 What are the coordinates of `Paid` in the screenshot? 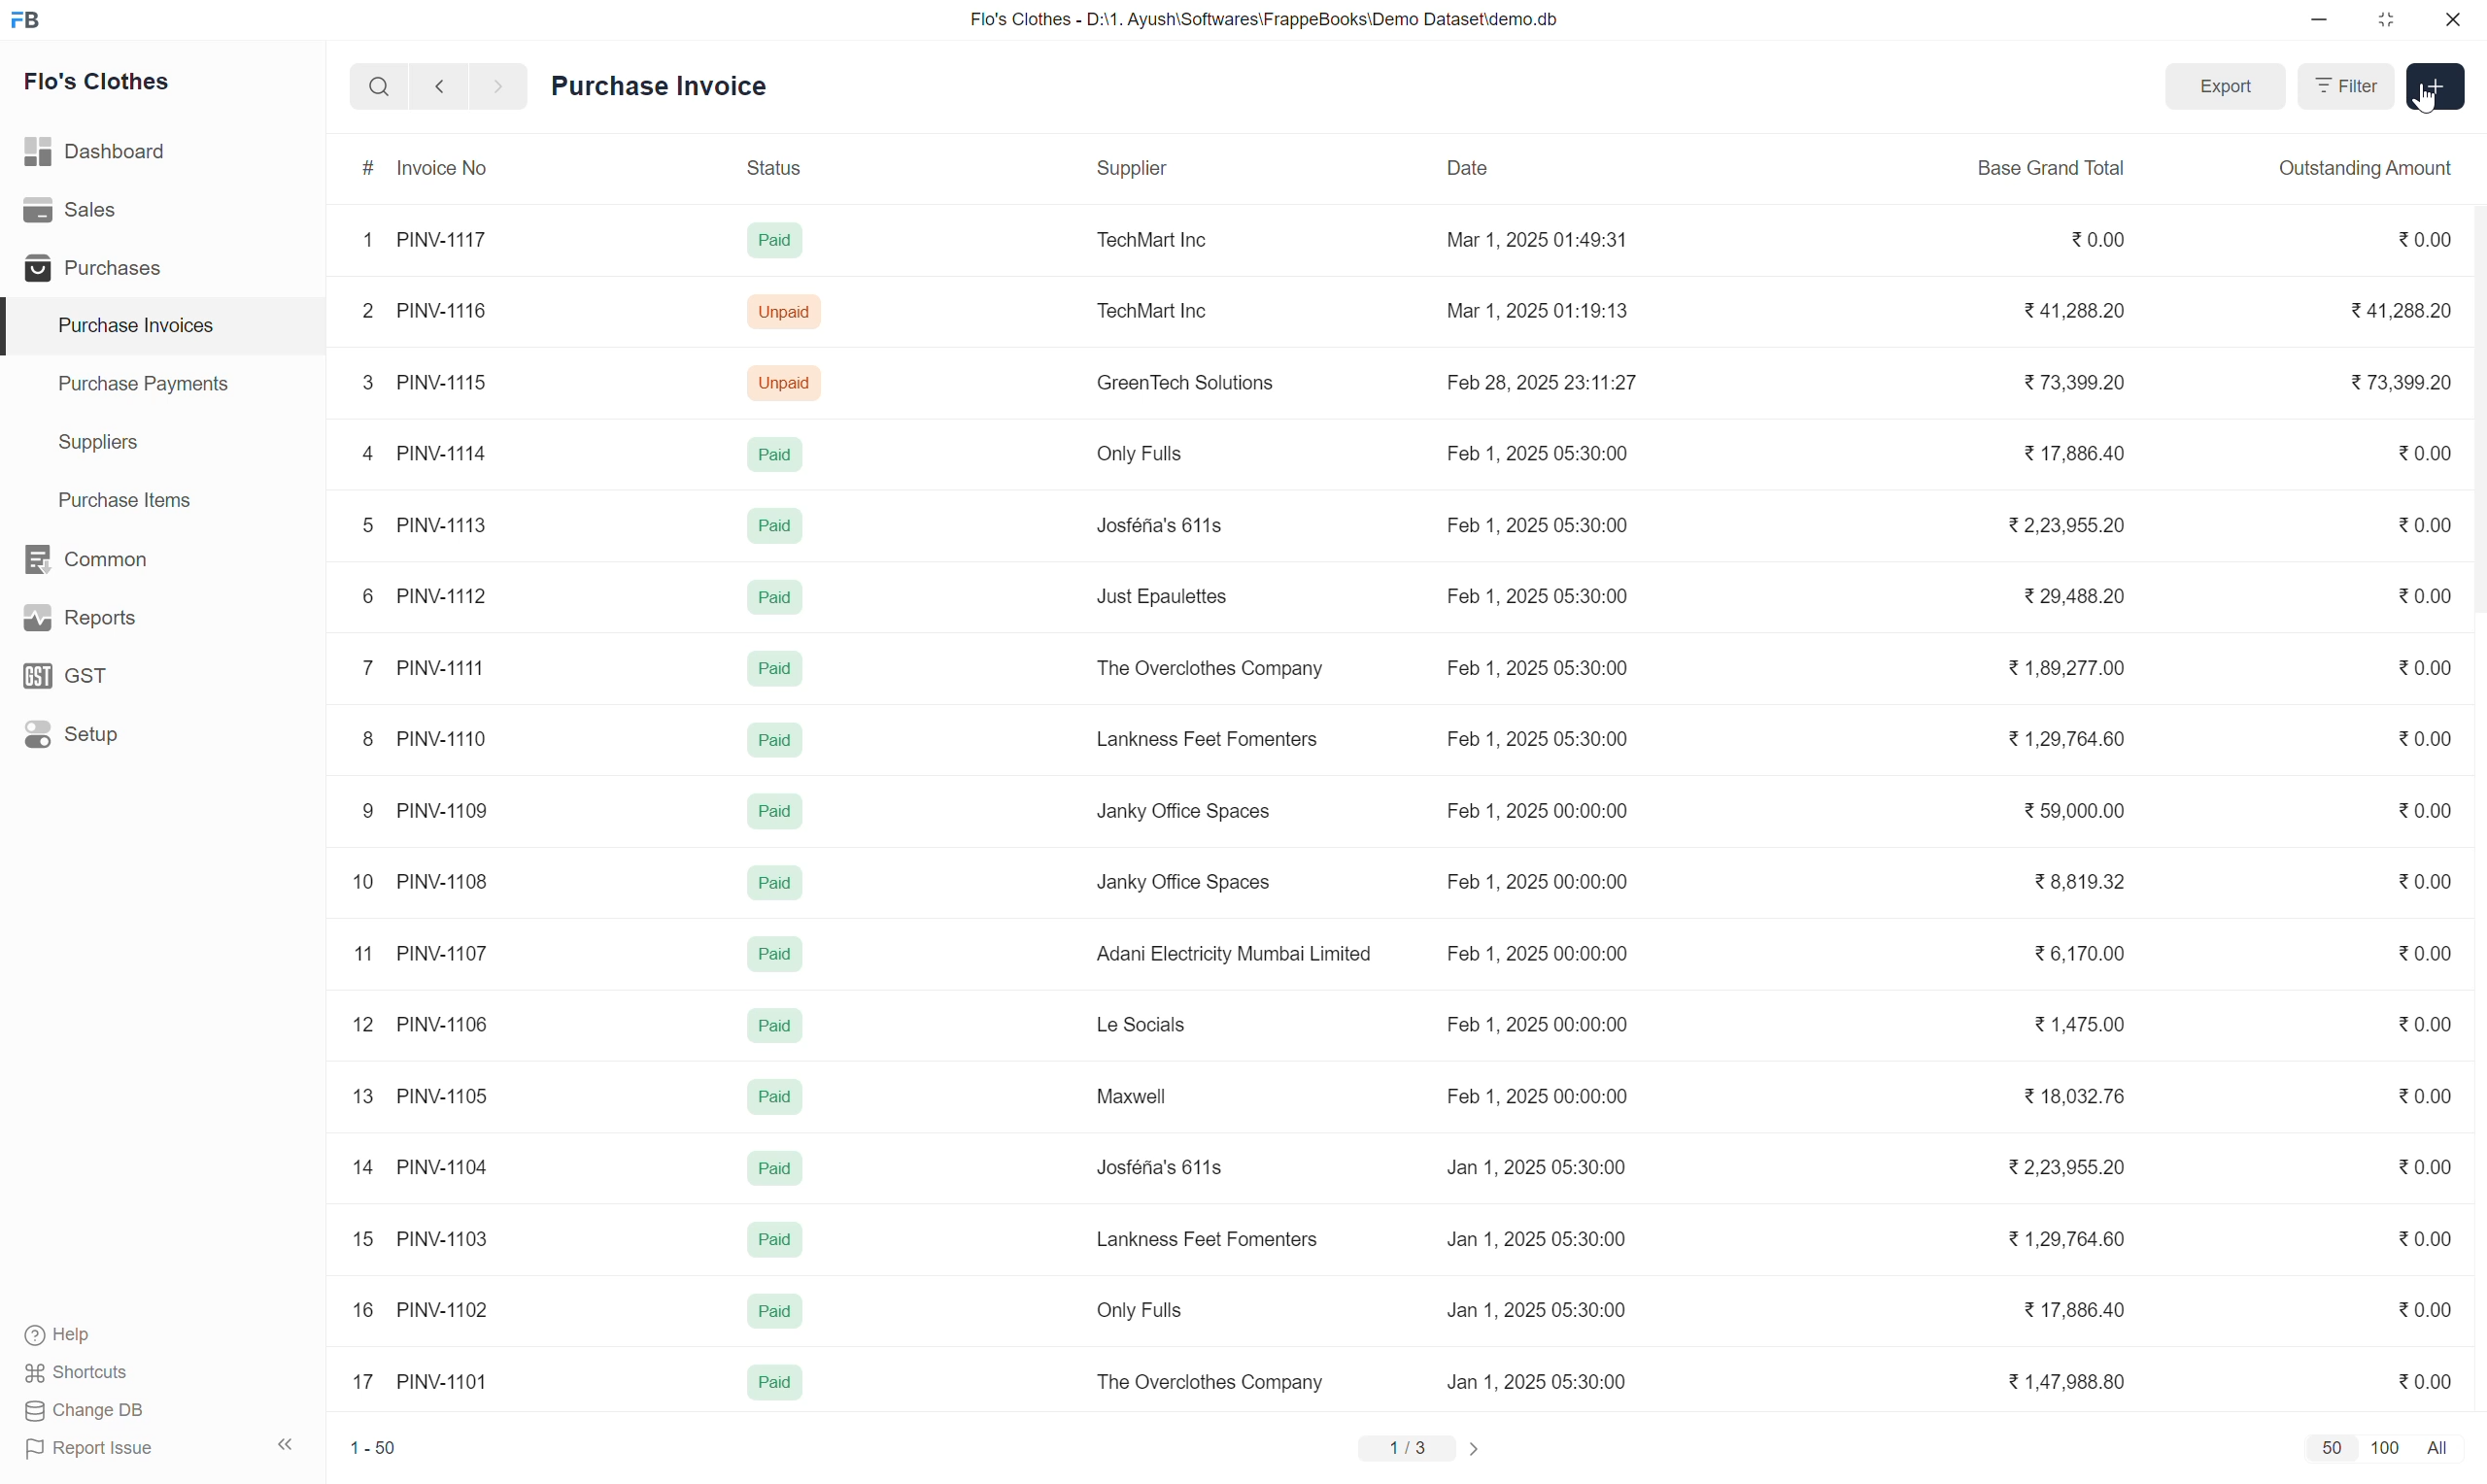 It's located at (773, 1237).